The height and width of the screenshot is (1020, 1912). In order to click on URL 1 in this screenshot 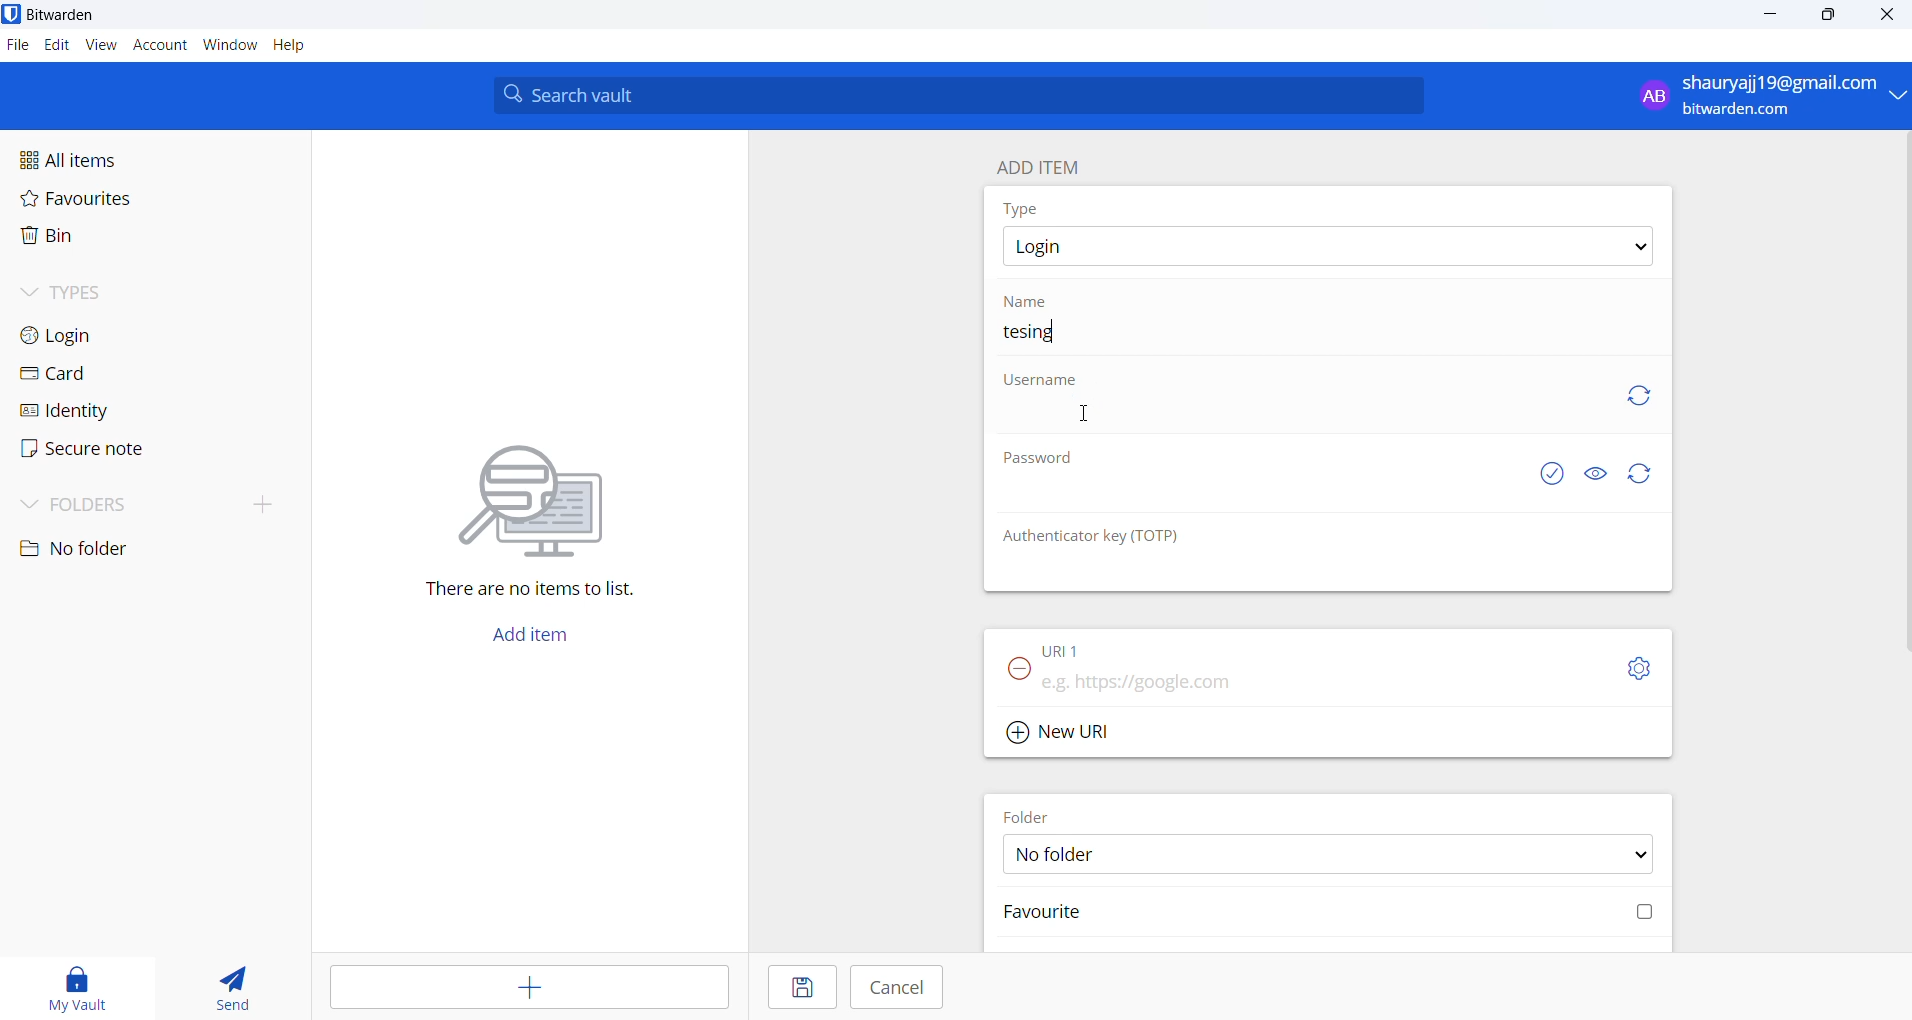, I will do `click(1067, 650)`.